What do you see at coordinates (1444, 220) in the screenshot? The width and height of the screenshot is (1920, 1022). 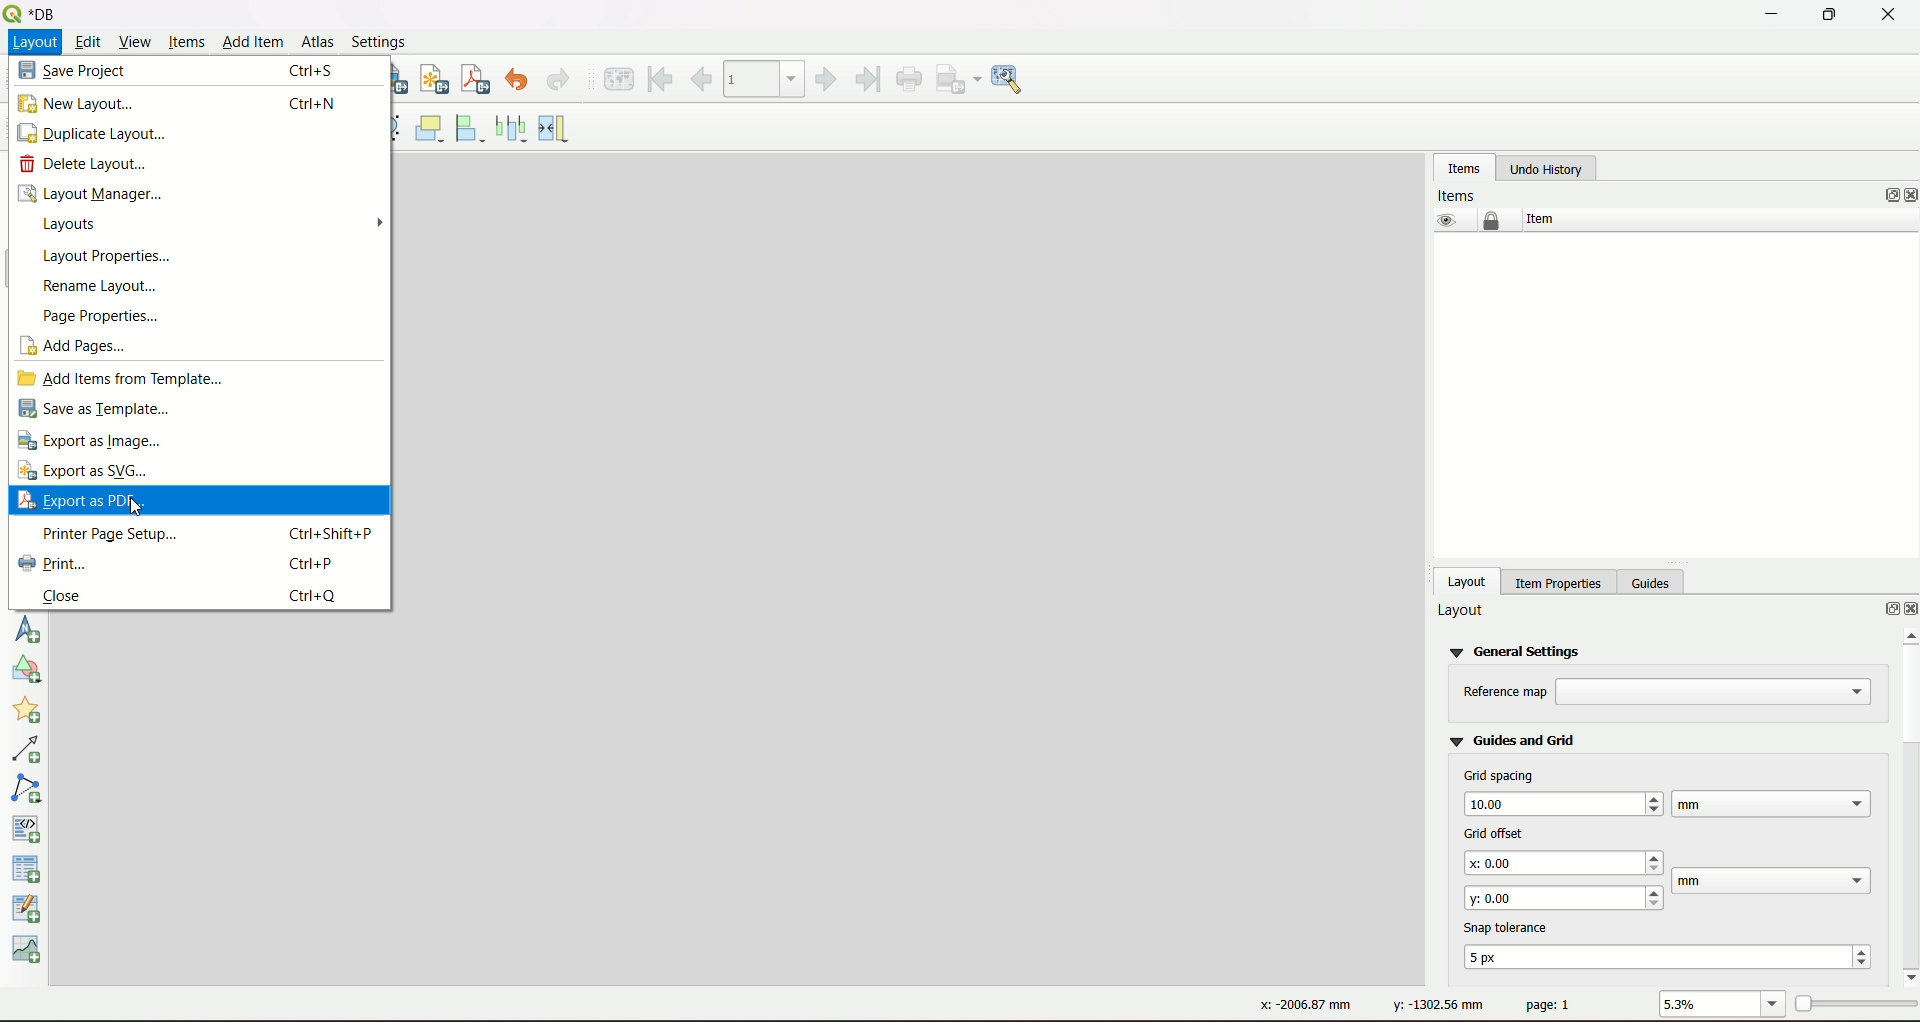 I see `eye` at bounding box center [1444, 220].